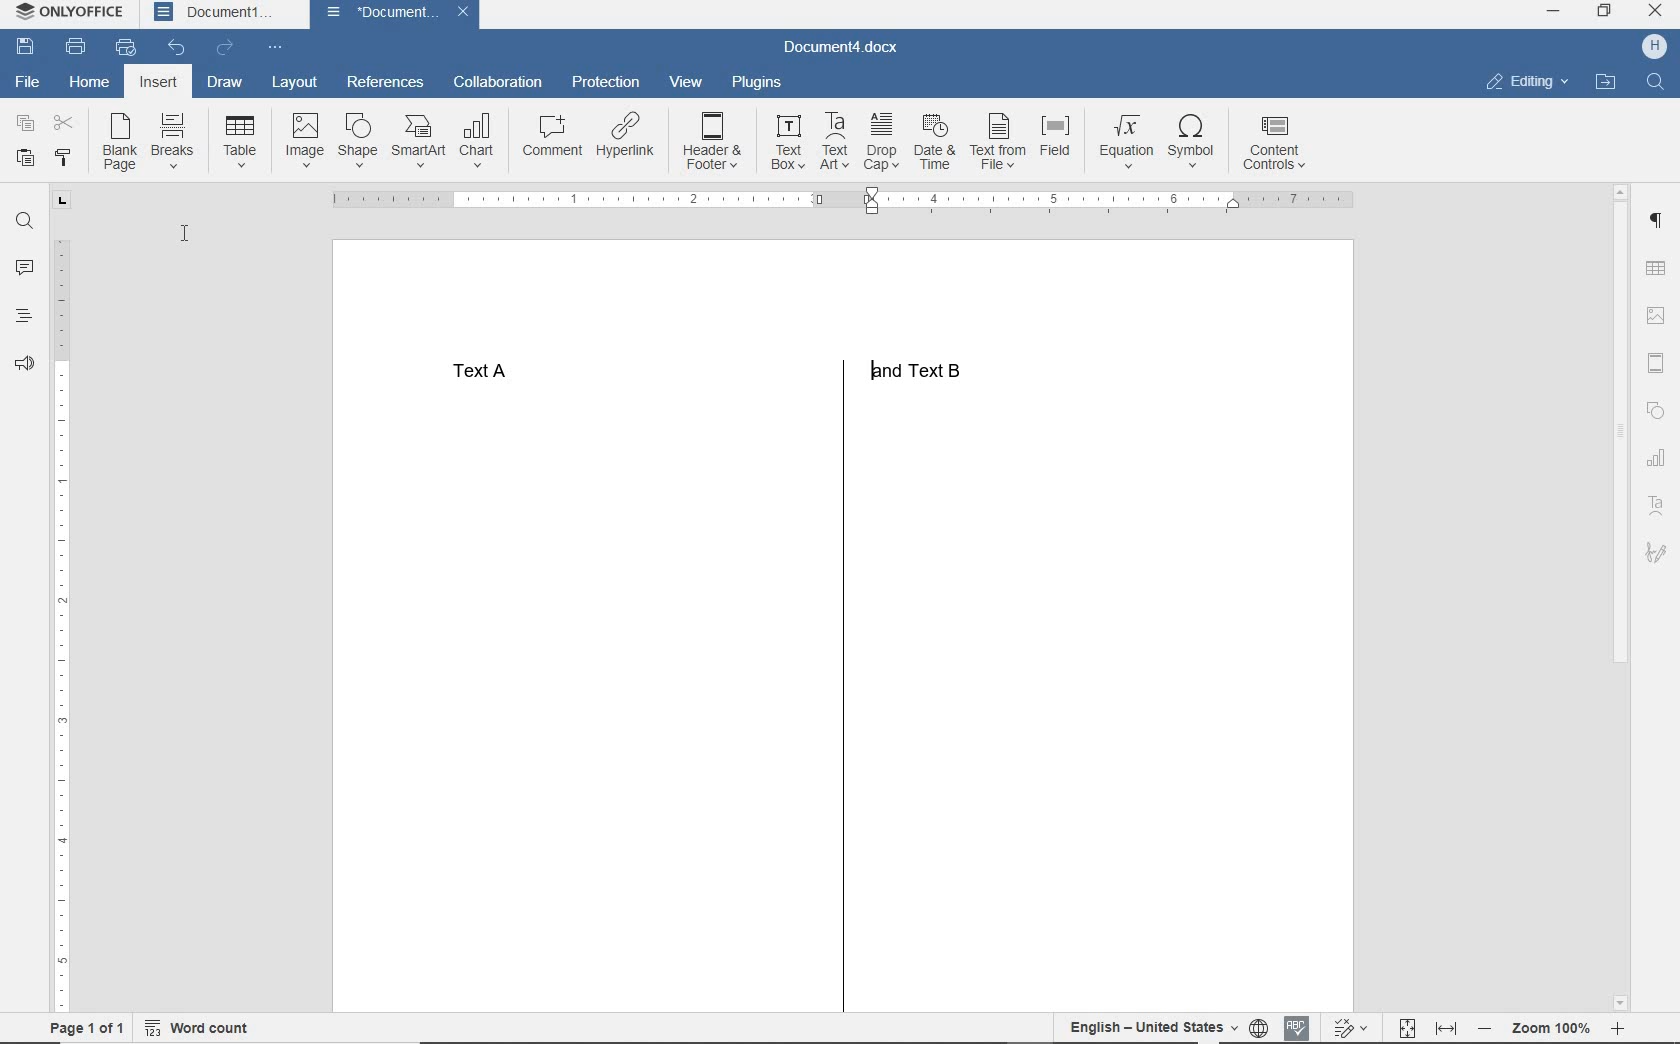 This screenshot has height=1044, width=1680. I want to click on FEEDBACK & SUPPORT, so click(23, 362).